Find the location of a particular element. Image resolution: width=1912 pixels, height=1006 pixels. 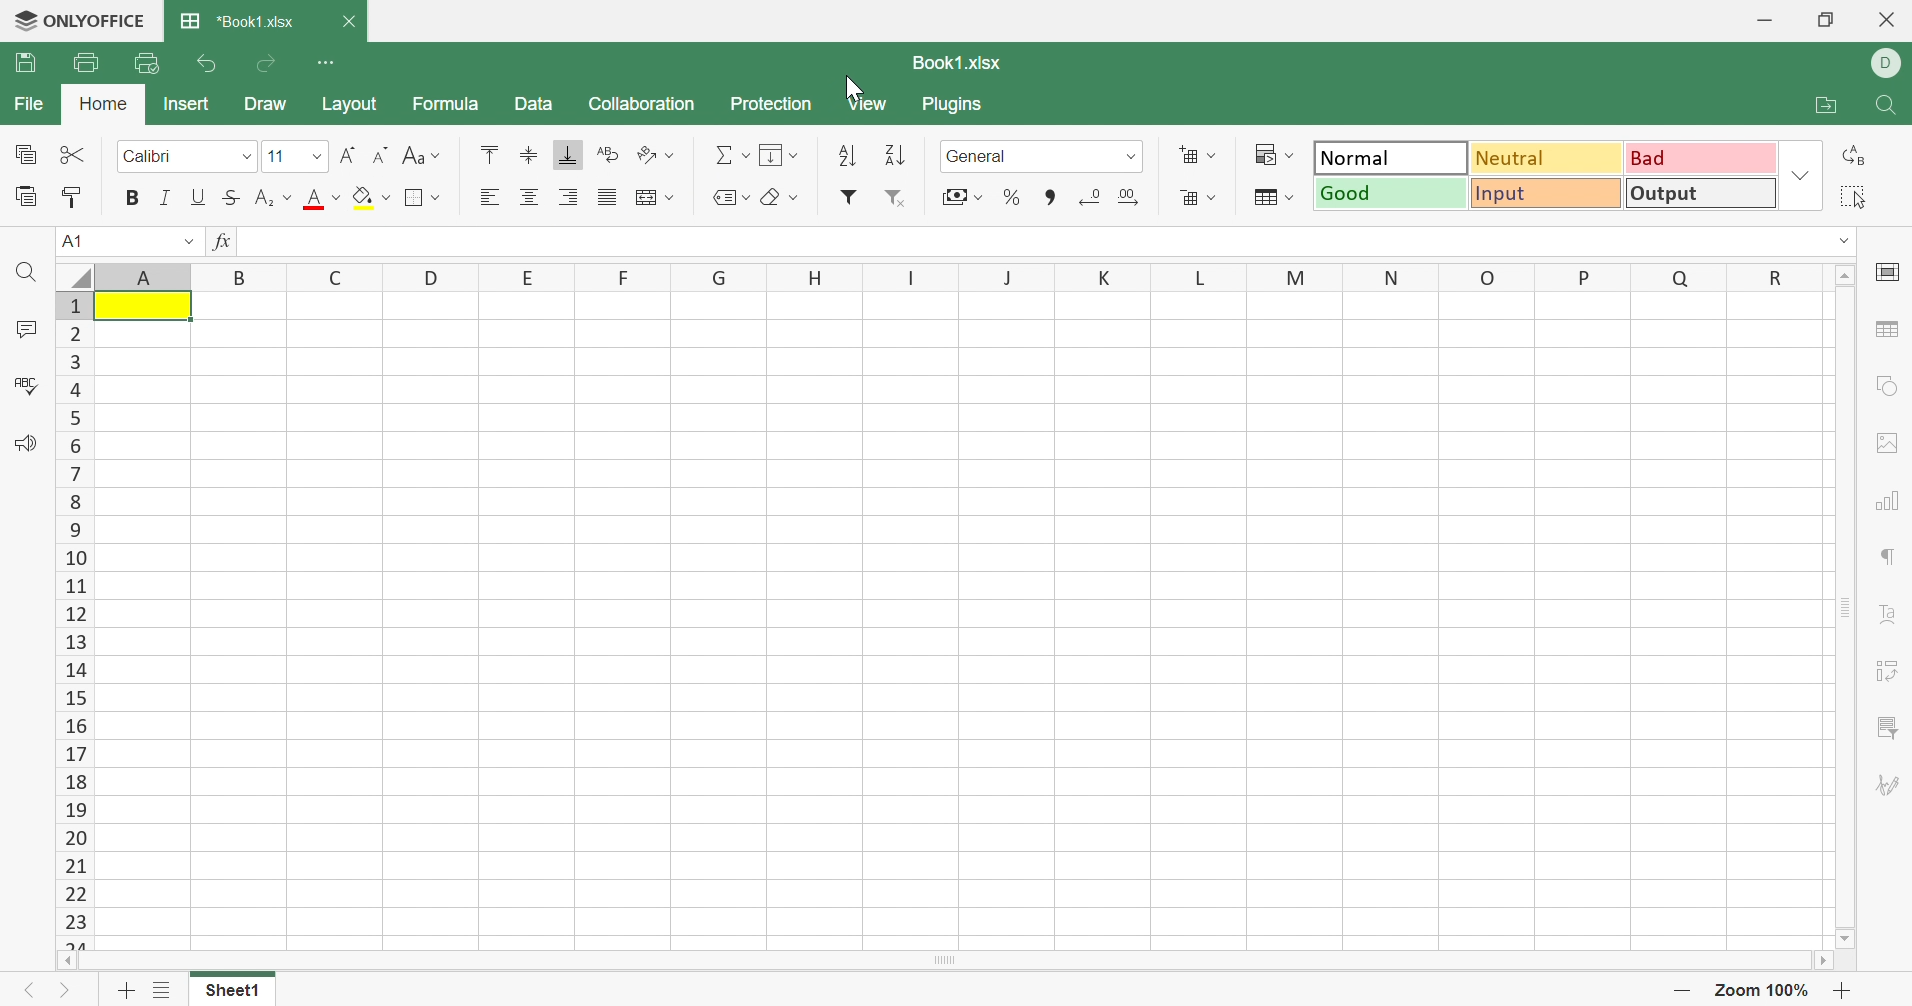

Zoom Out is located at coordinates (1684, 991).